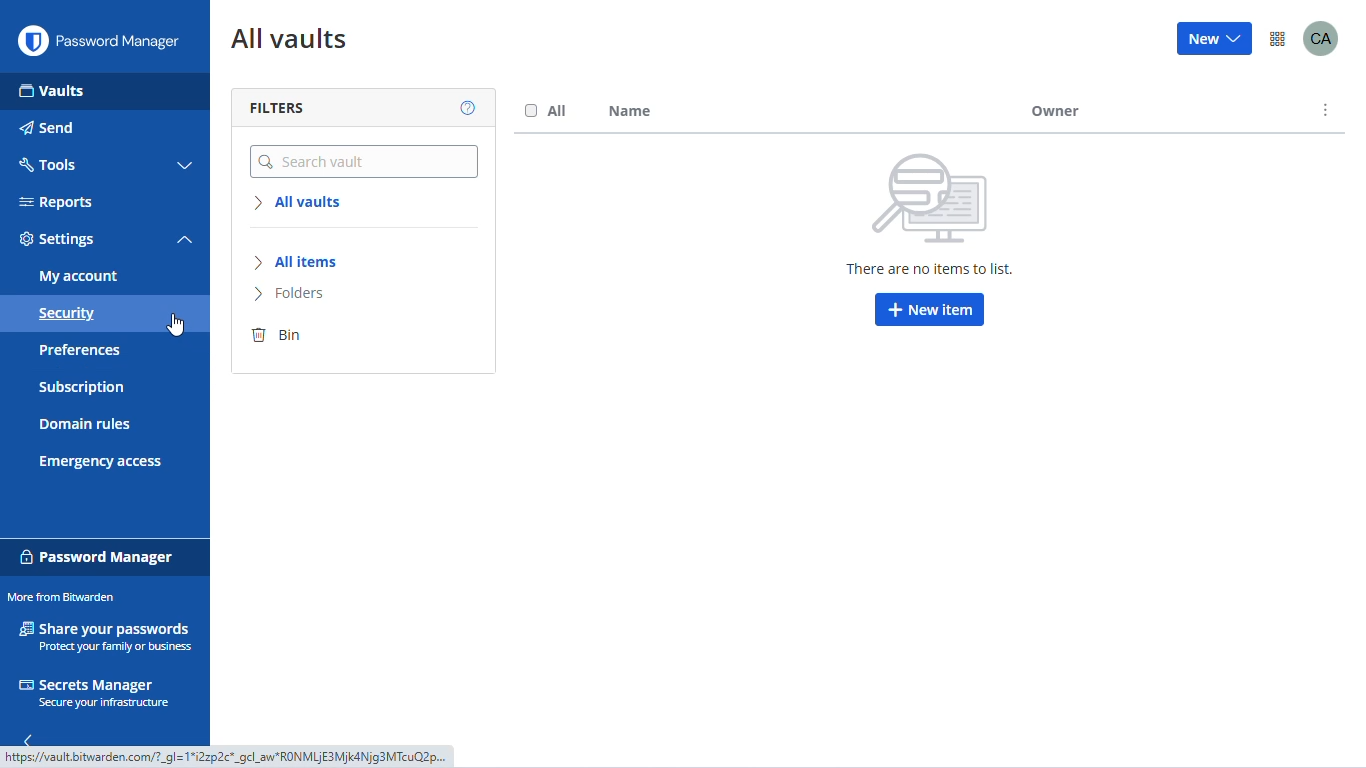  I want to click on security, so click(67, 315).